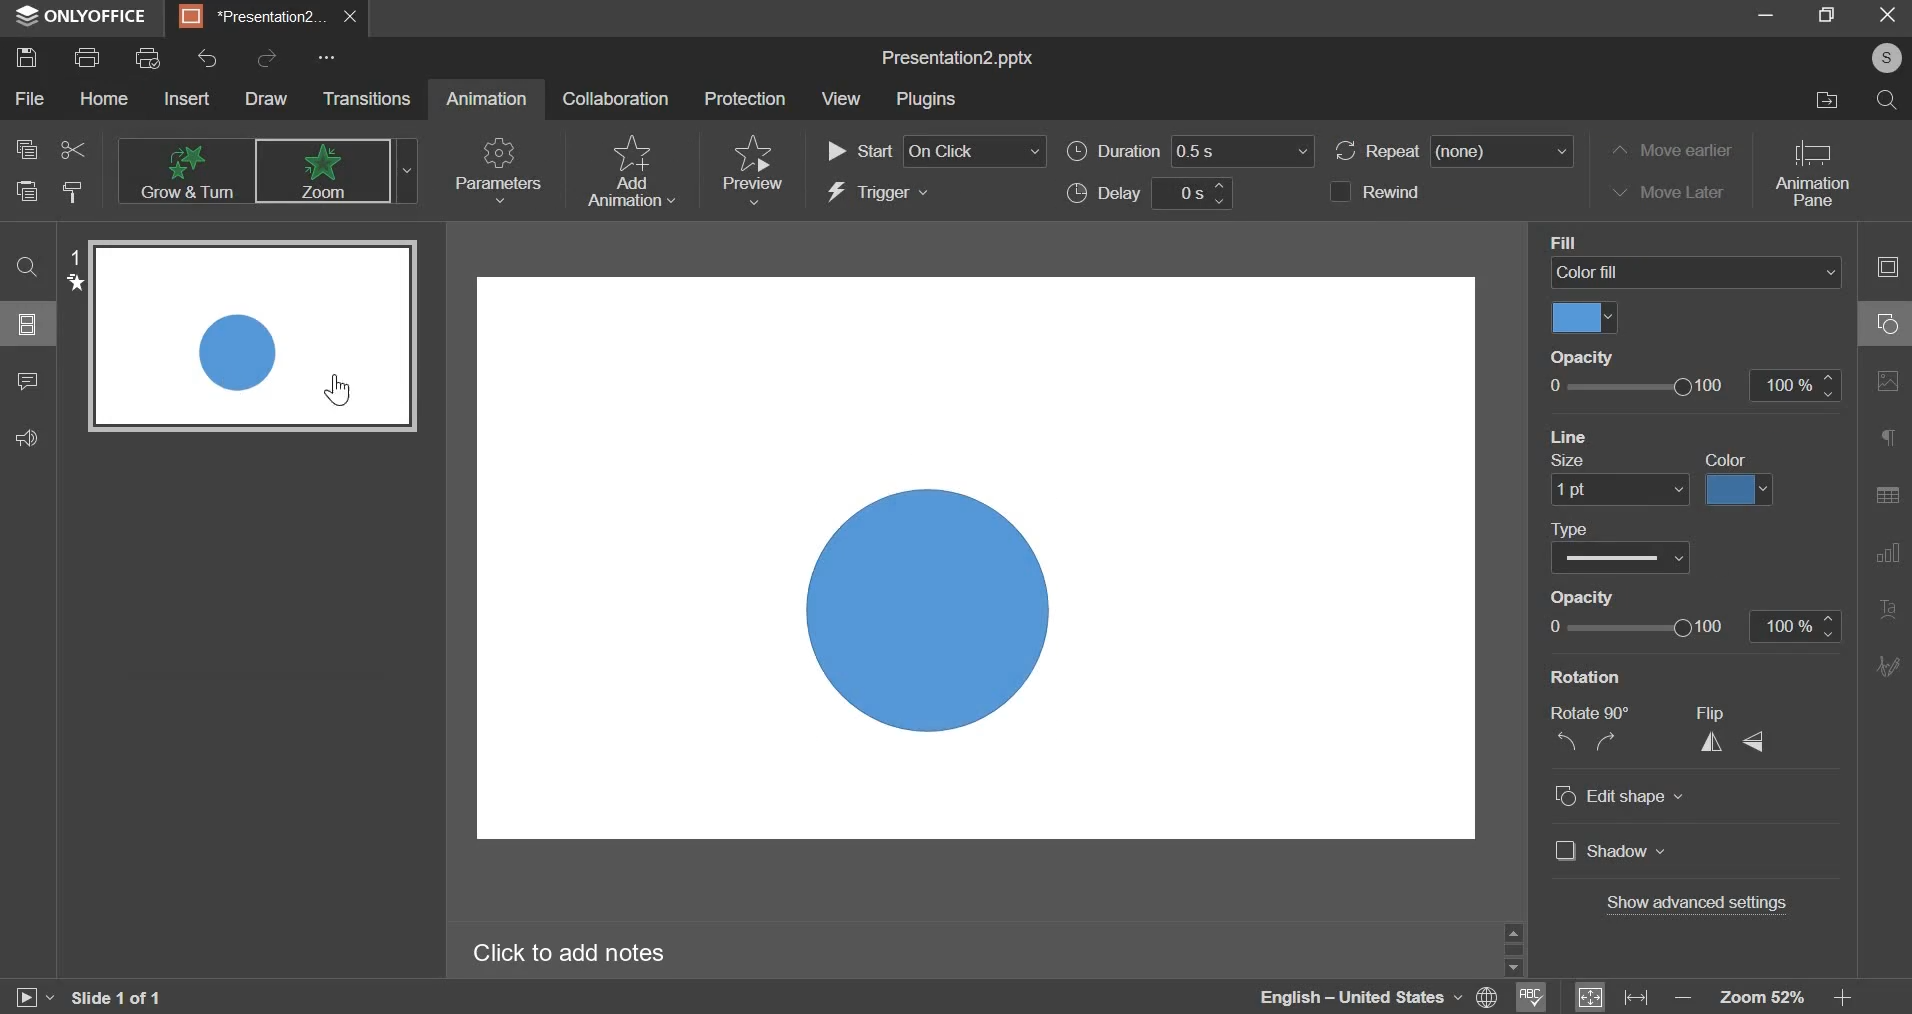 The width and height of the screenshot is (1912, 1014). What do you see at coordinates (187, 99) in the screenshot?
I see `Insert` at bounding box center [187, 99].